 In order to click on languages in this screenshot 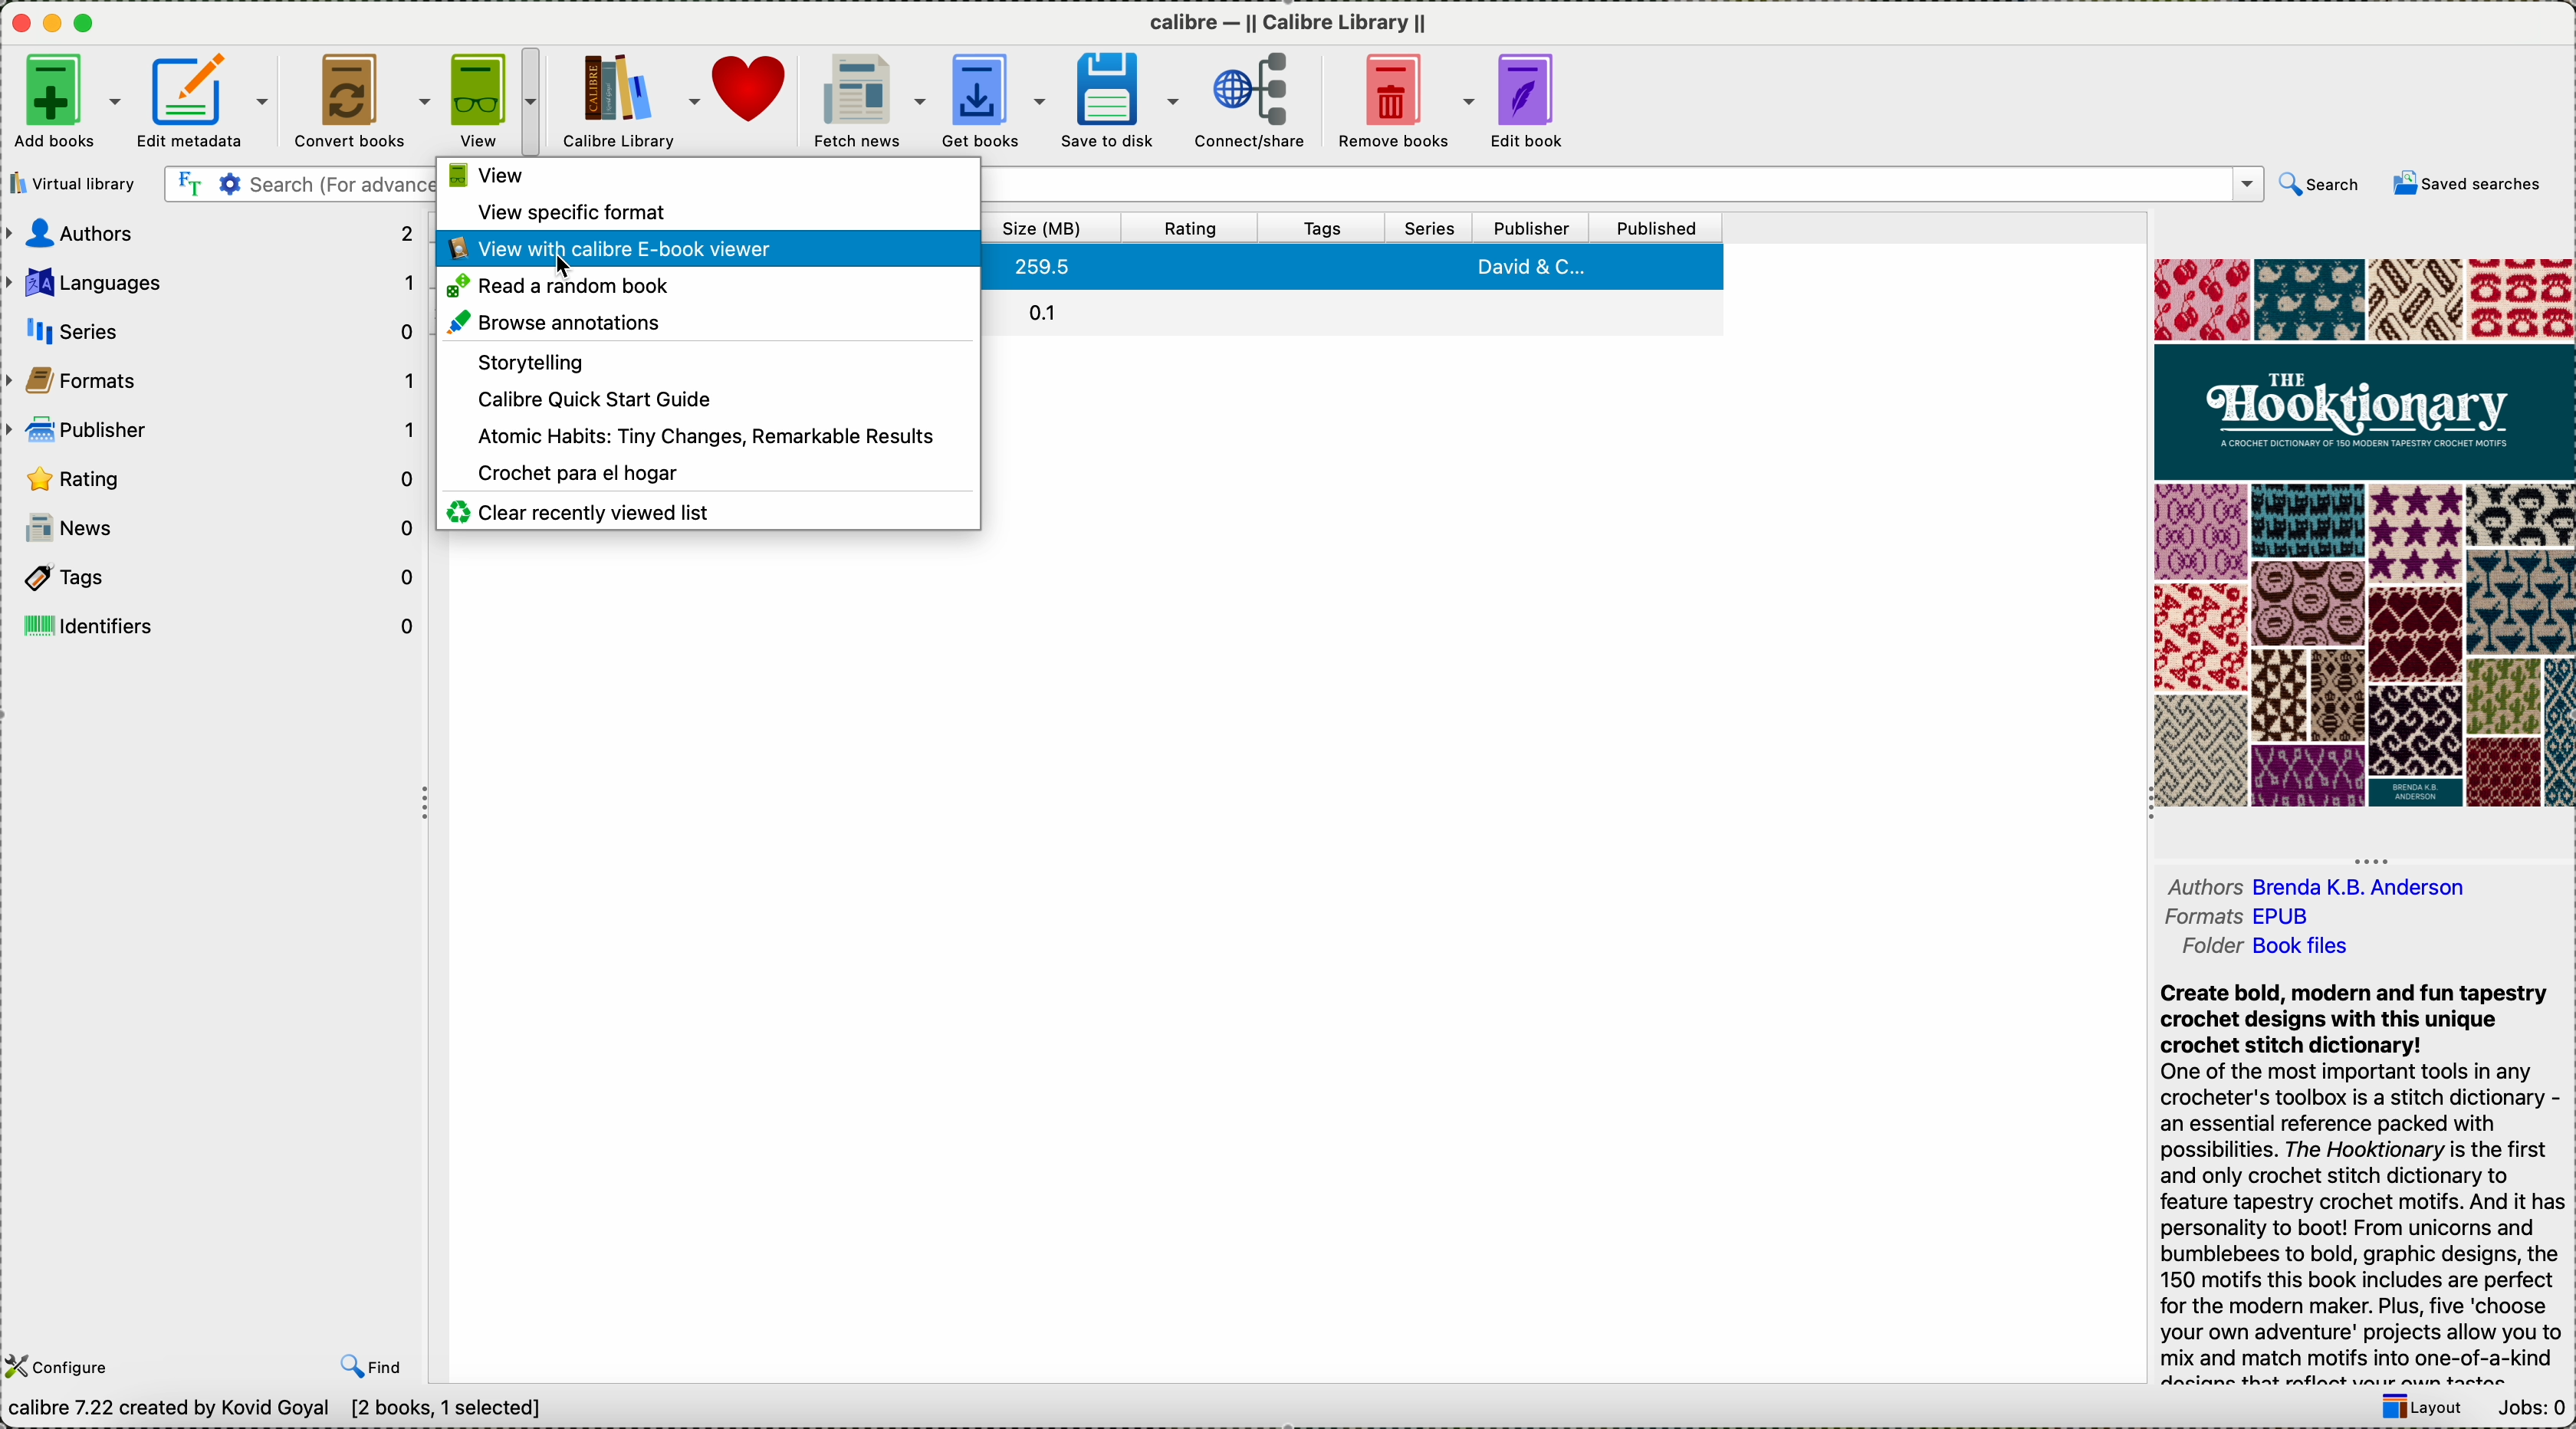, I will do `click(209, 282)`.